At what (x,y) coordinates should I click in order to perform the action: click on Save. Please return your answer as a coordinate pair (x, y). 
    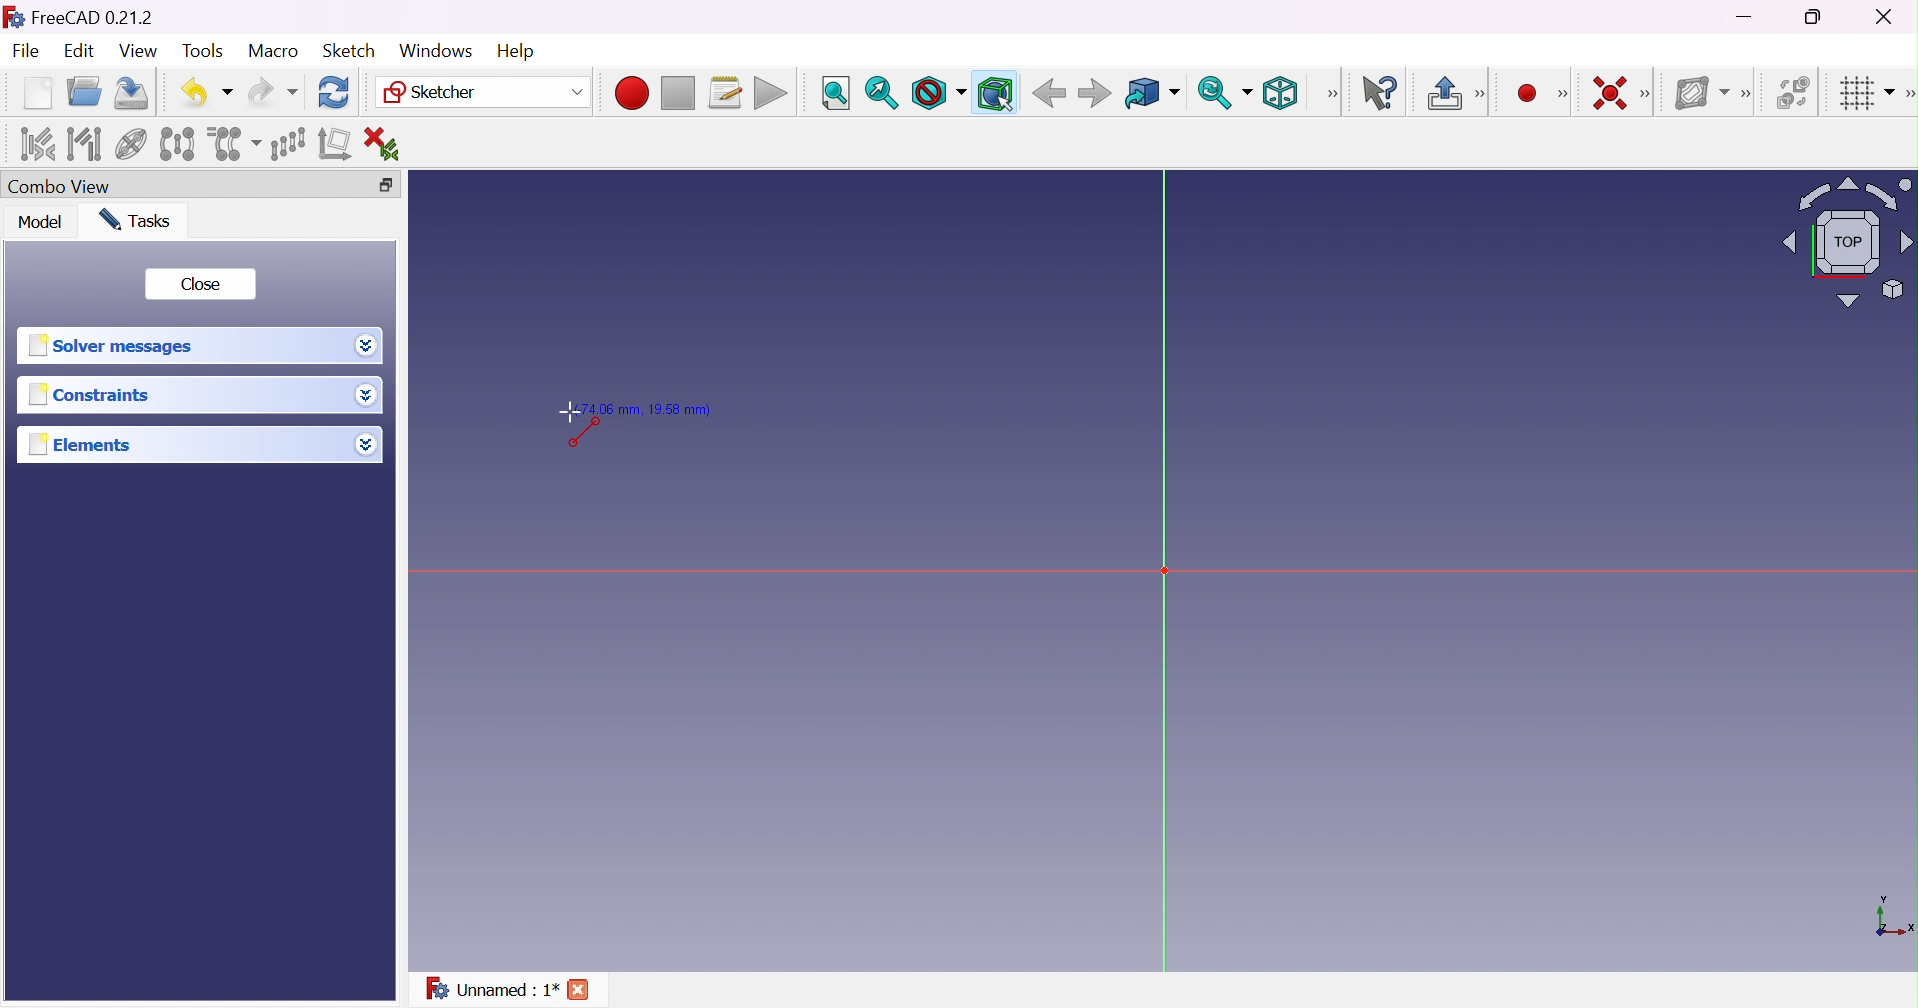
    Looking at the image, I should click on (135, 93).